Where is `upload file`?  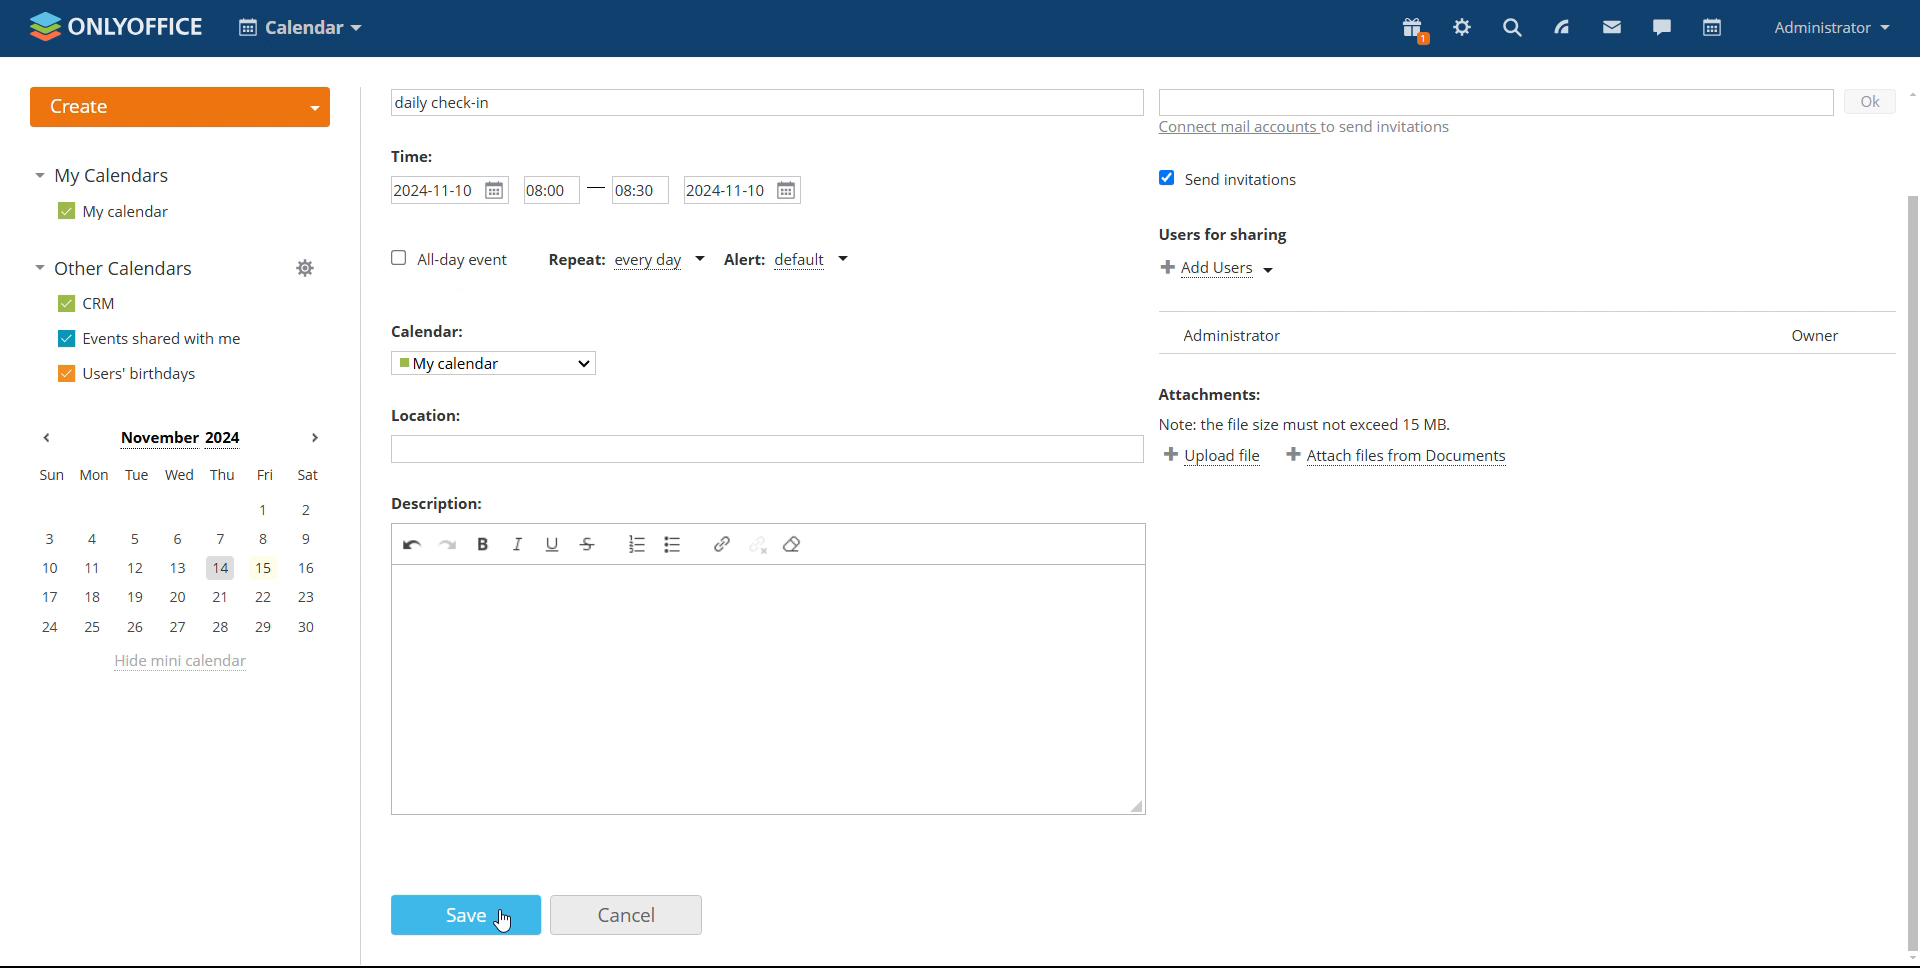 upload file is located at coordinates (1218, 456).